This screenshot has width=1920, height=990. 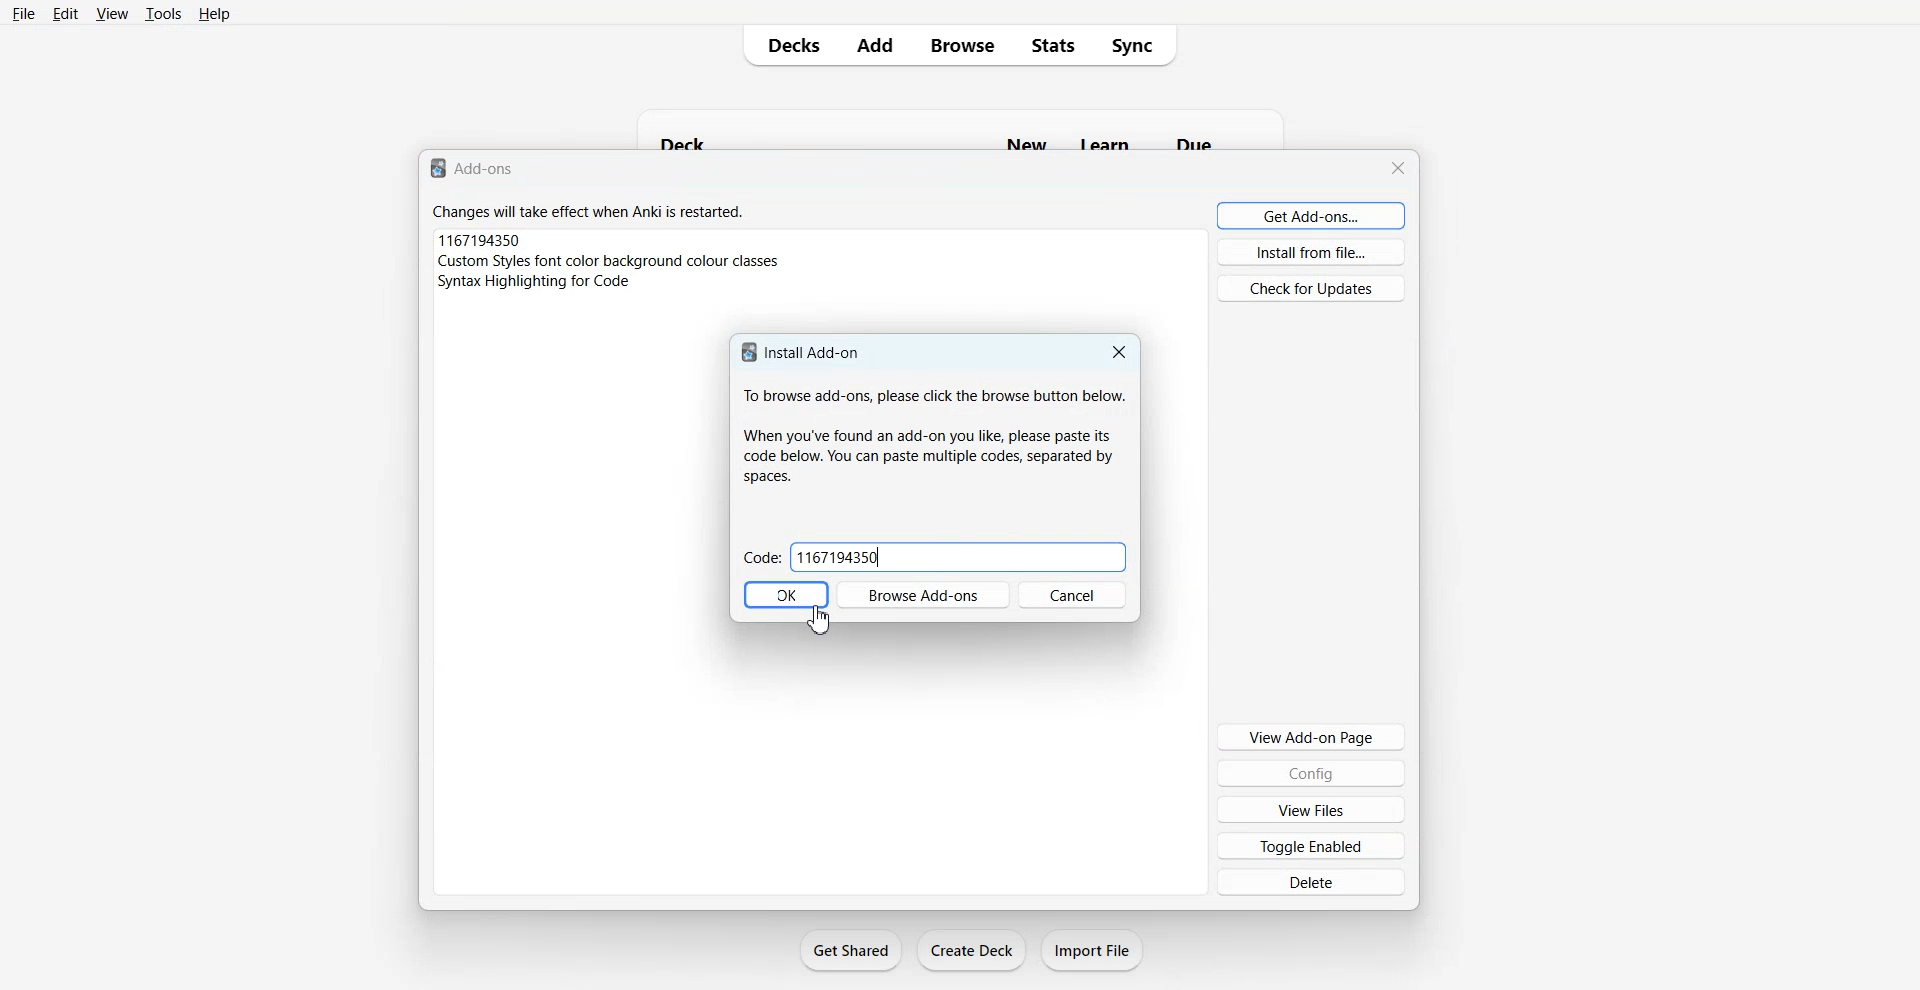 I want to click on Syntax Highlighting for Code, so click(x=535, y=280).